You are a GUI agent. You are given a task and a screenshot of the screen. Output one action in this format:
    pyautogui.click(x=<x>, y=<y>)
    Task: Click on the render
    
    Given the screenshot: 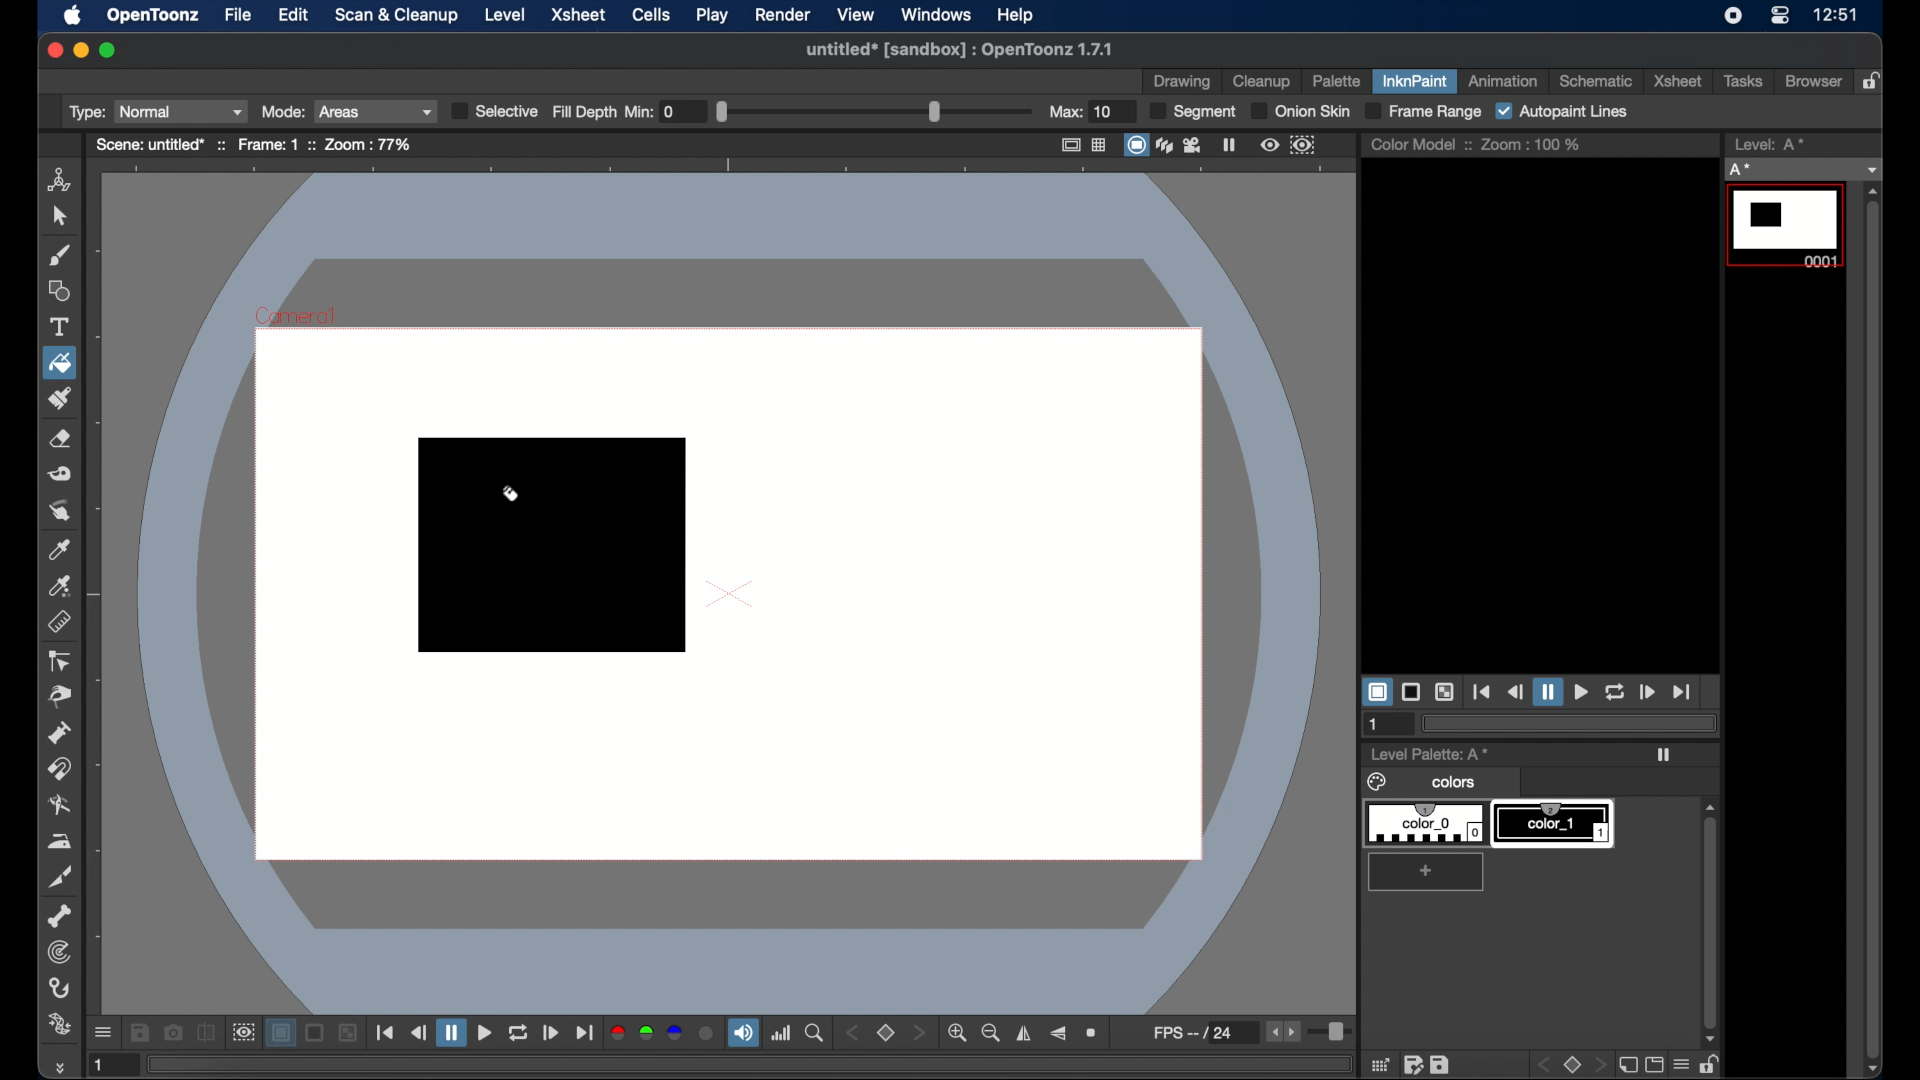 What is the action you would take?
    pyautogui.click(x=782, y=15)
    